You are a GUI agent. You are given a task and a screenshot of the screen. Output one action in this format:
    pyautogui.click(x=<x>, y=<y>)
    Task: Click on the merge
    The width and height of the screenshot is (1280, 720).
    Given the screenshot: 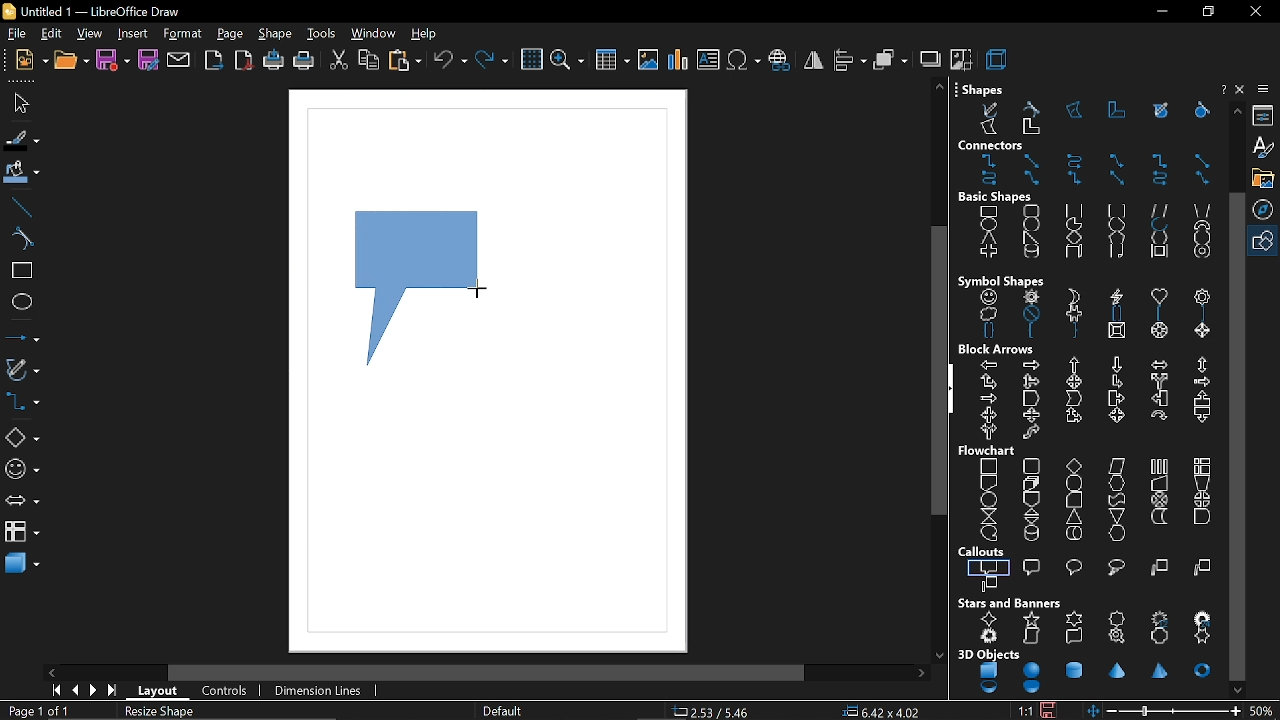 What is the action you would take?
    pyautogui.click(x=1117, y=515)
    